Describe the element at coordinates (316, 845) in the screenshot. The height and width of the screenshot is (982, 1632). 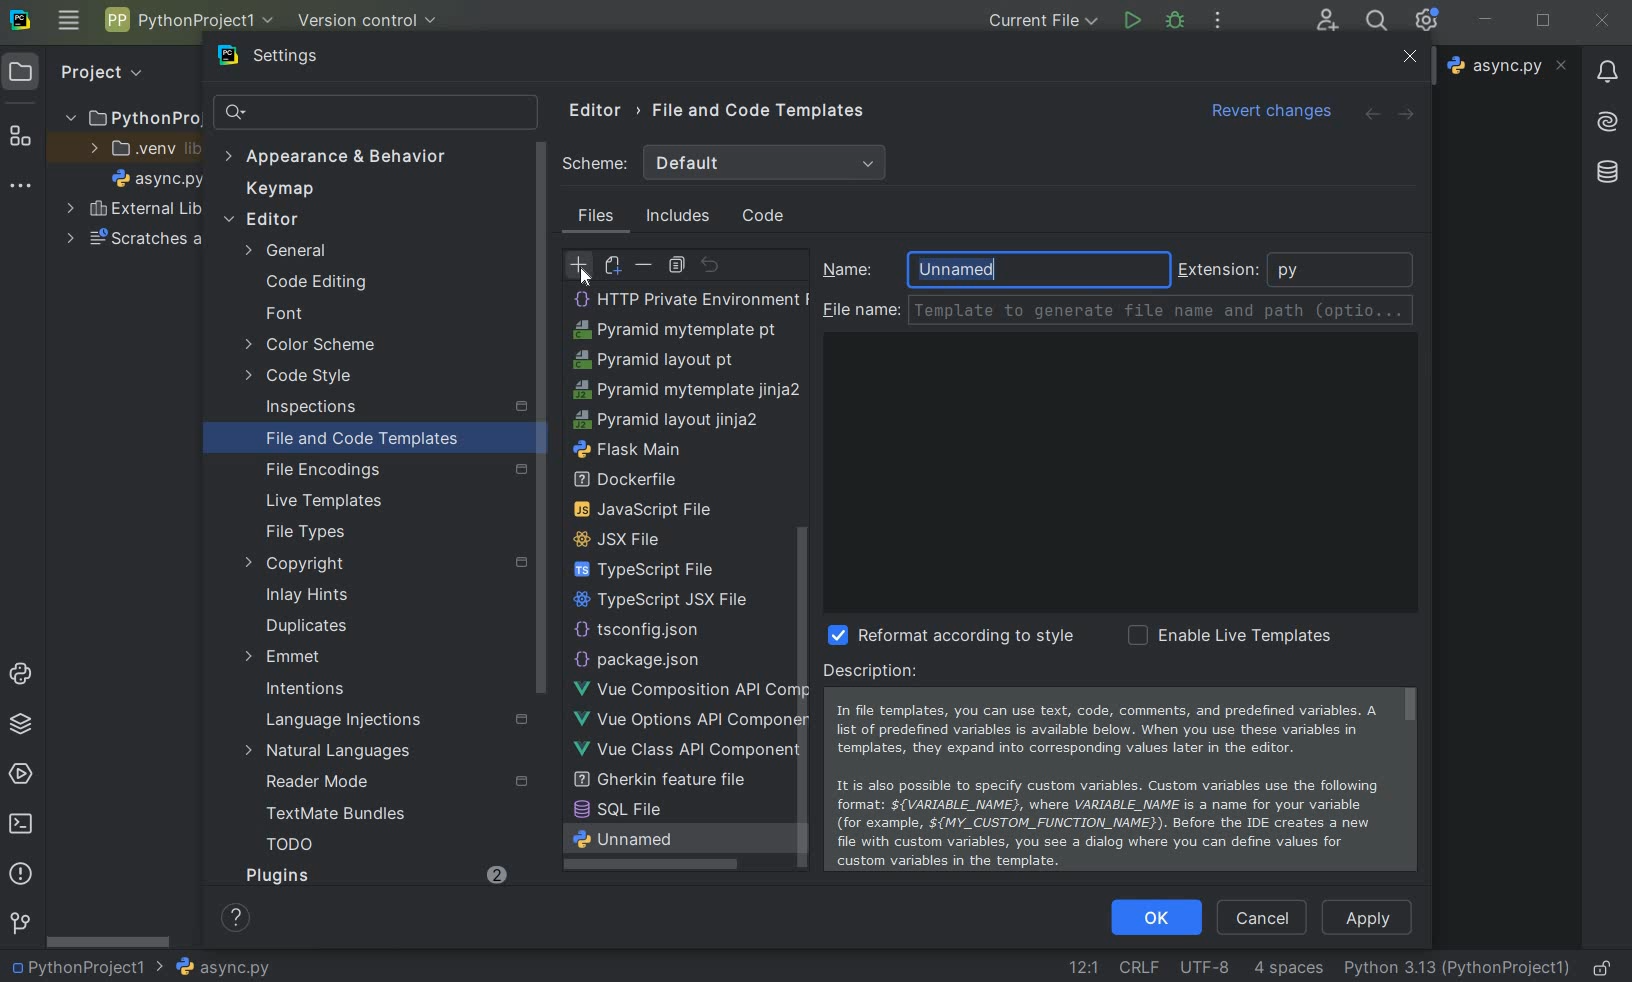
I see `TODO` at that location.